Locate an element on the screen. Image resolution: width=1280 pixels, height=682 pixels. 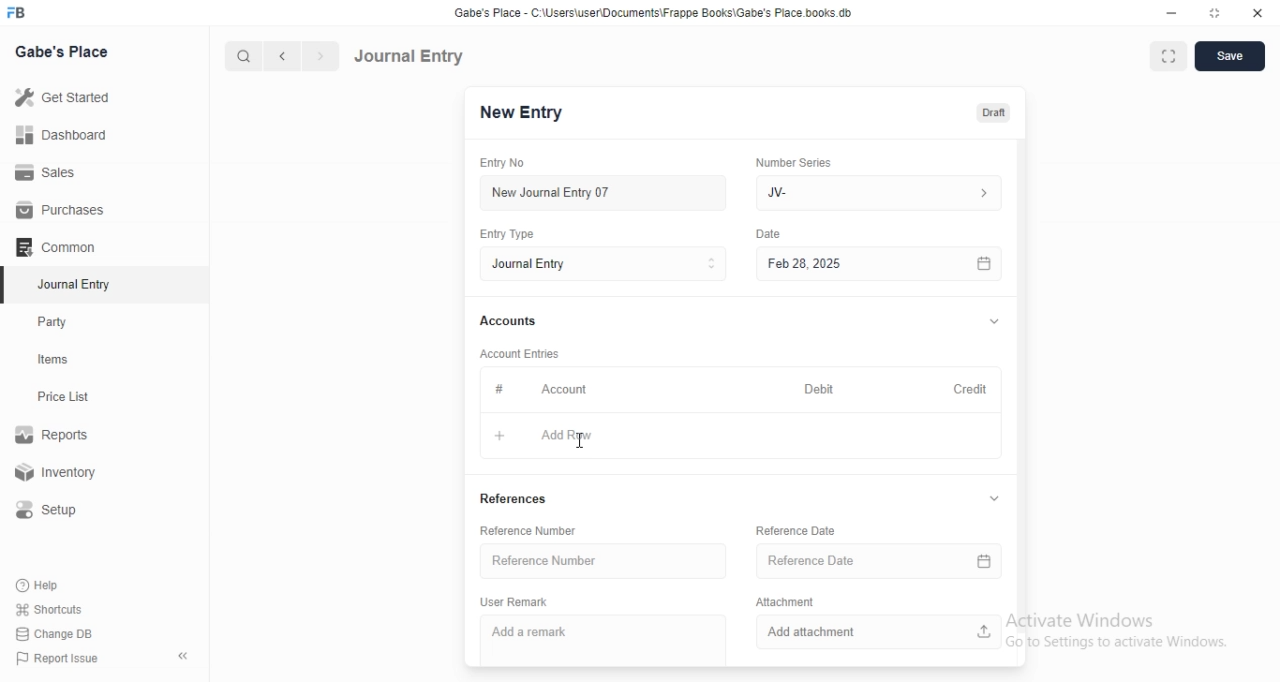
+ AddRpw is located at coordinates (552, 438).